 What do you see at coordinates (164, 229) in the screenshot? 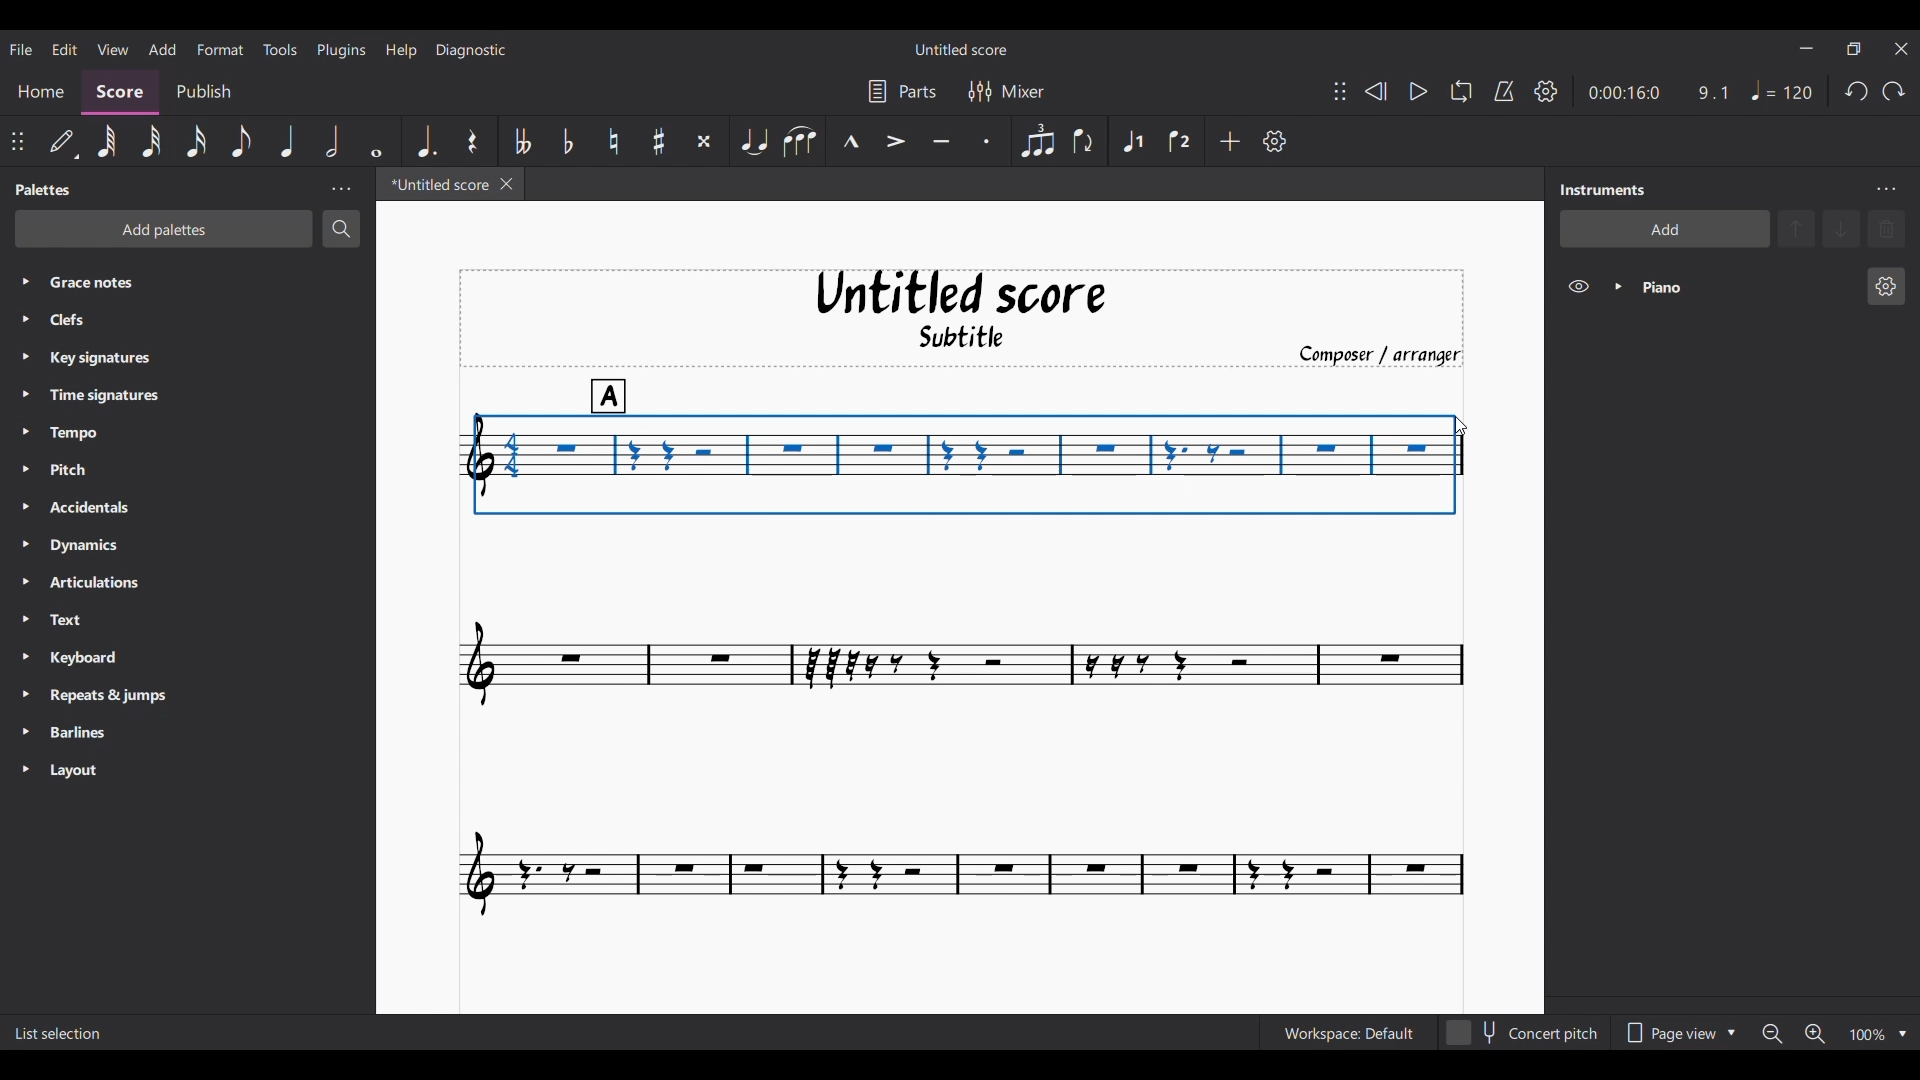
I see `Add palette` at bounding box center [164, 229].